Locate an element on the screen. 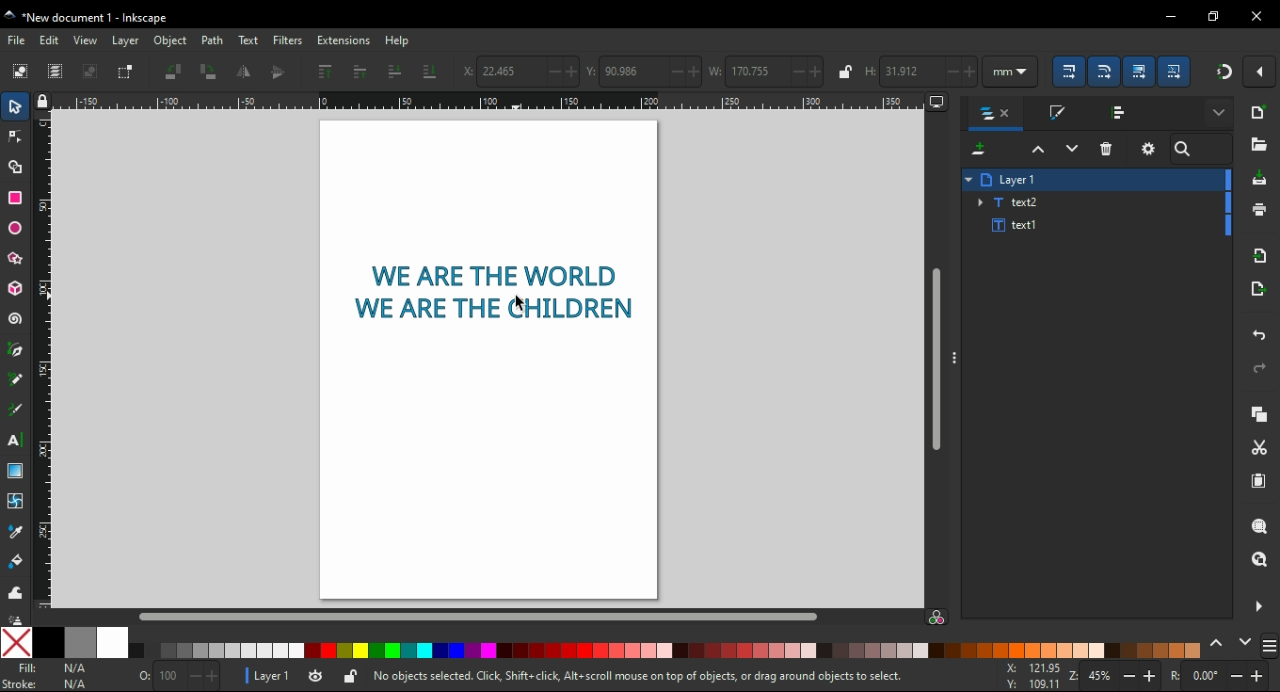 The width and height of the screenshot is (1280, 692). delete layer is located at coordinates (1106, 149).